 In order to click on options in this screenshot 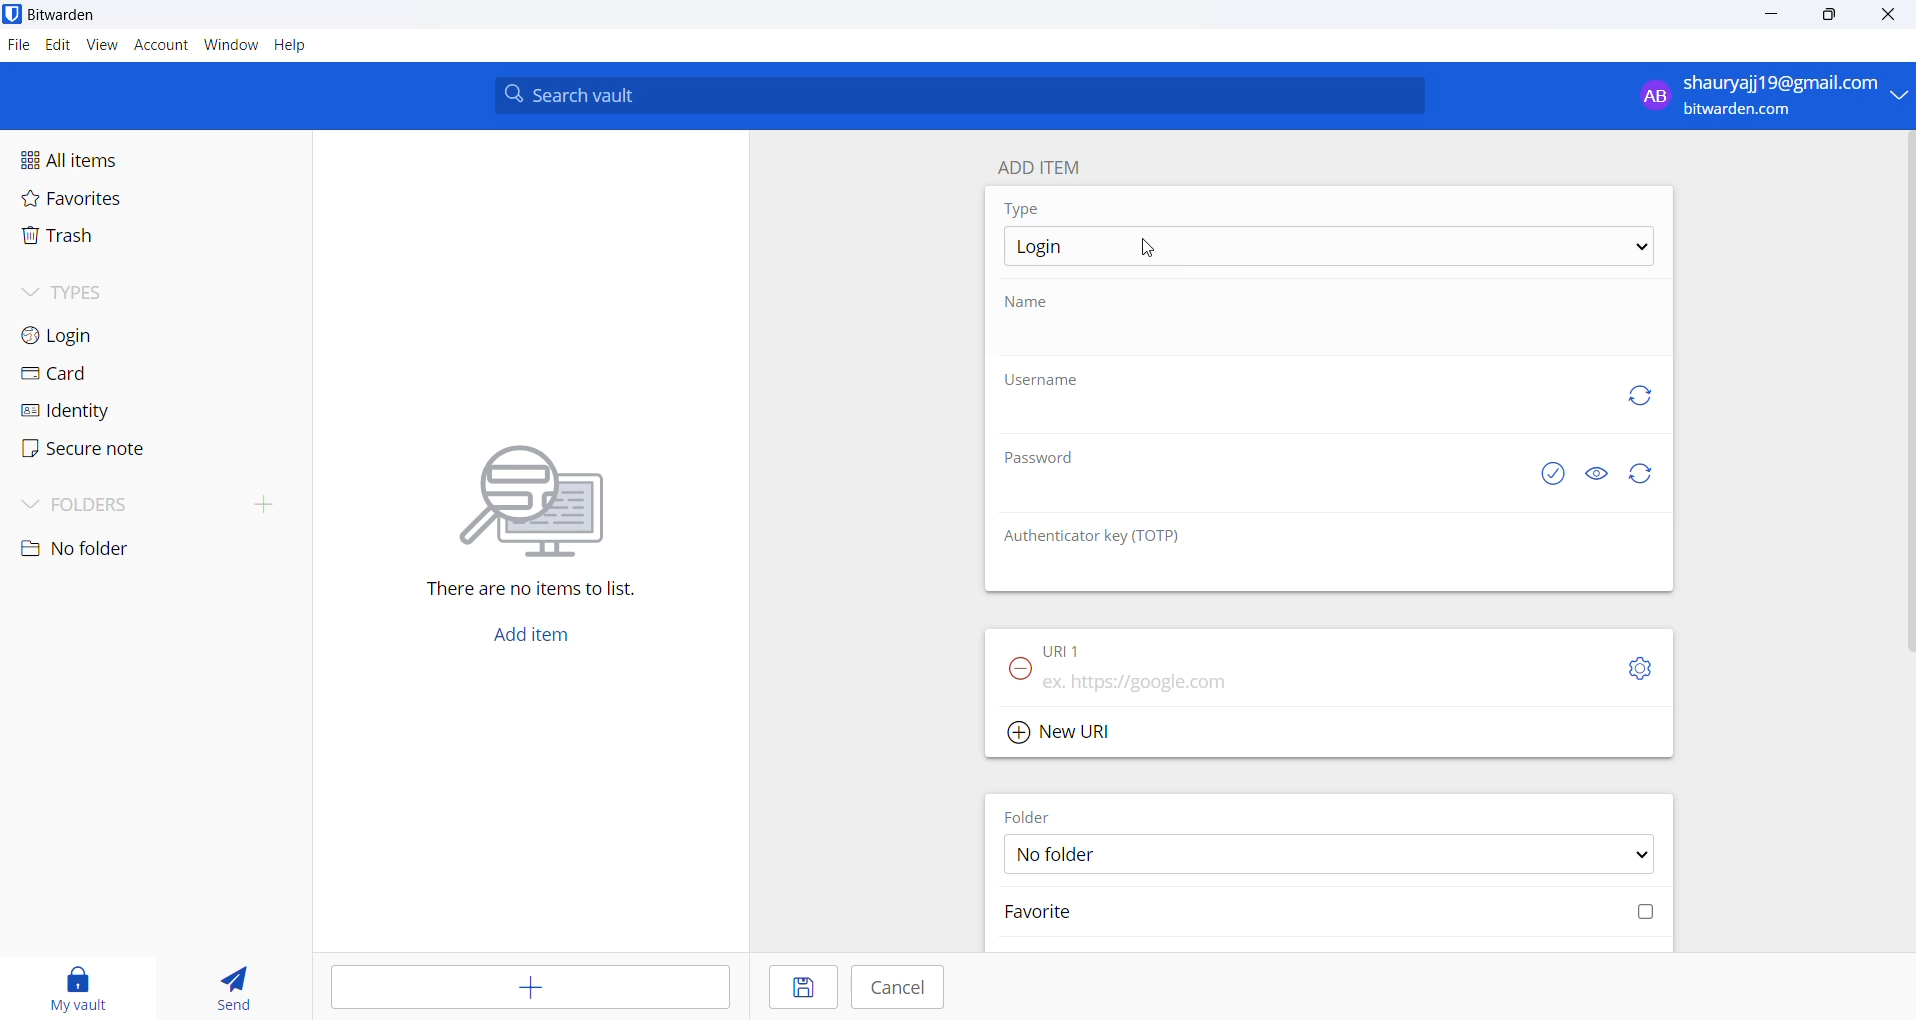, I will do `click(1325, 249)`.